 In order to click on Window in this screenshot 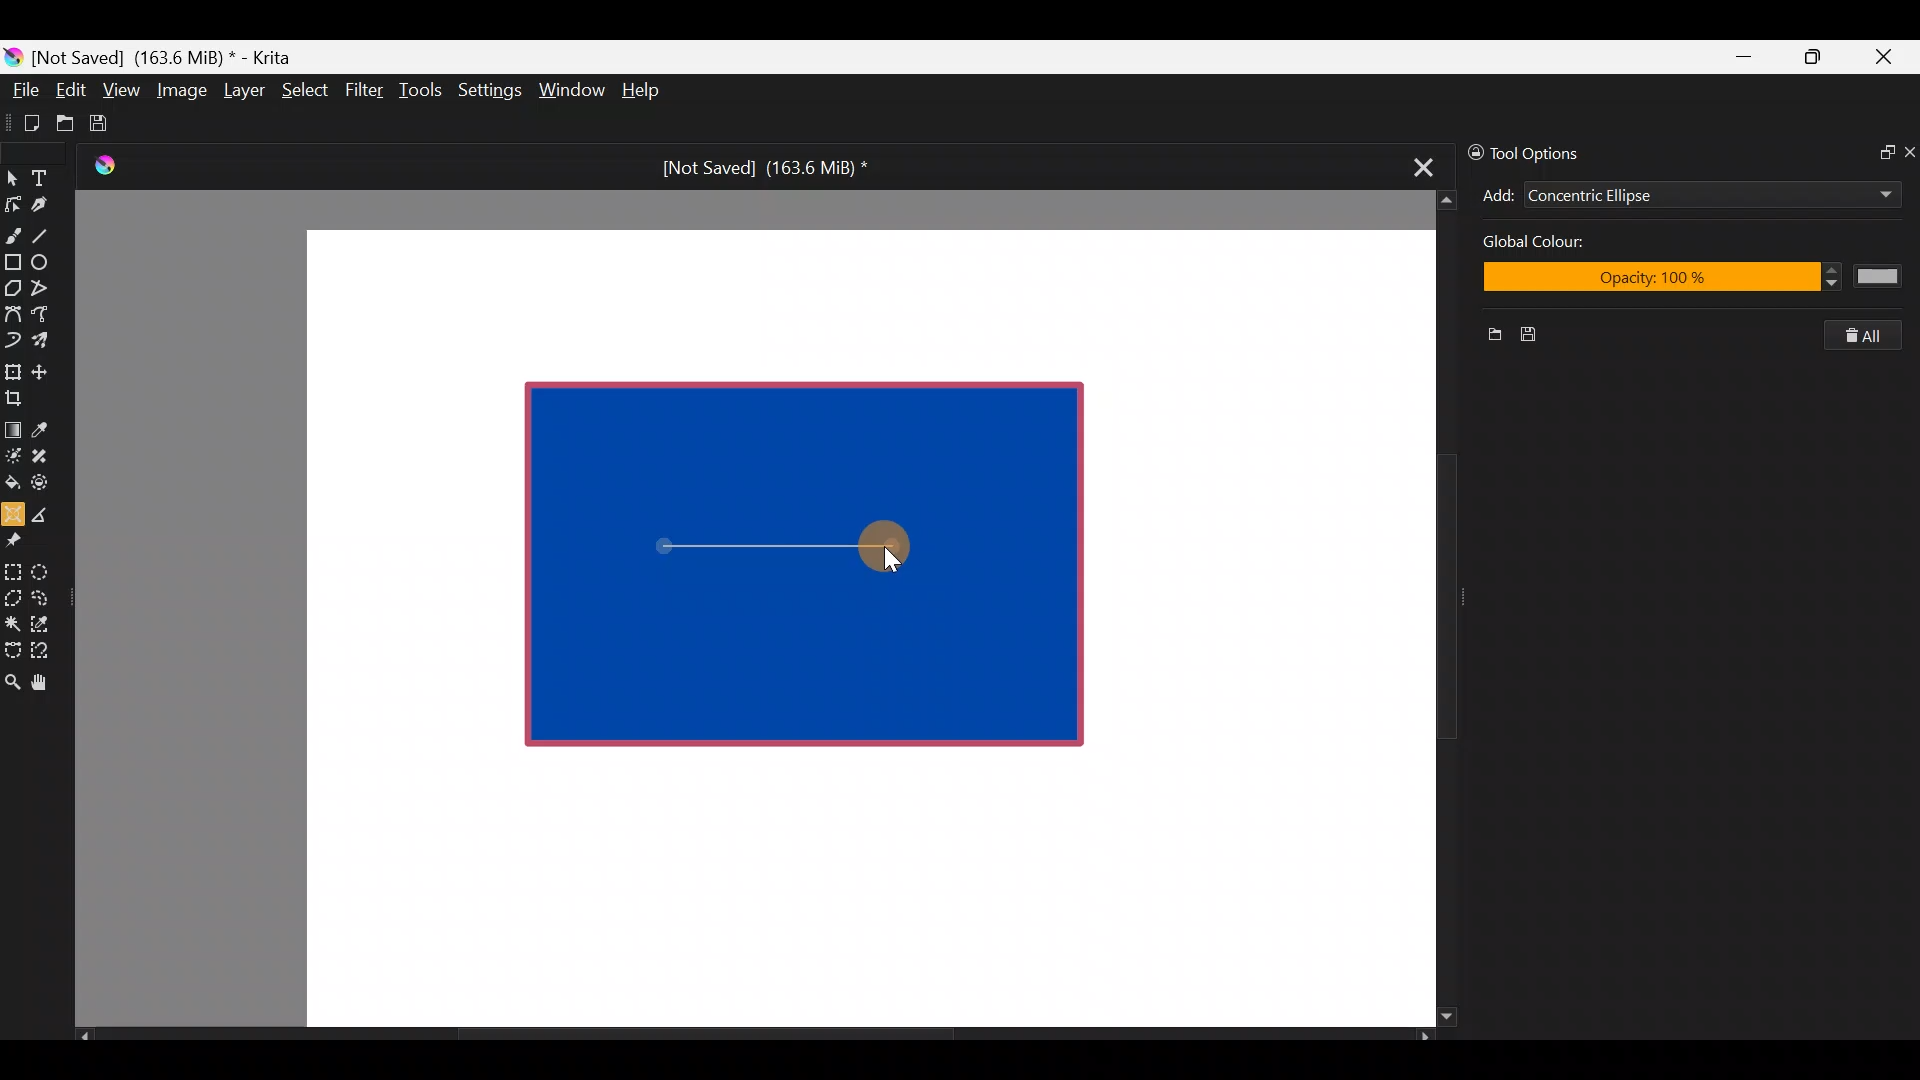, I will do `click(571, 92)`.